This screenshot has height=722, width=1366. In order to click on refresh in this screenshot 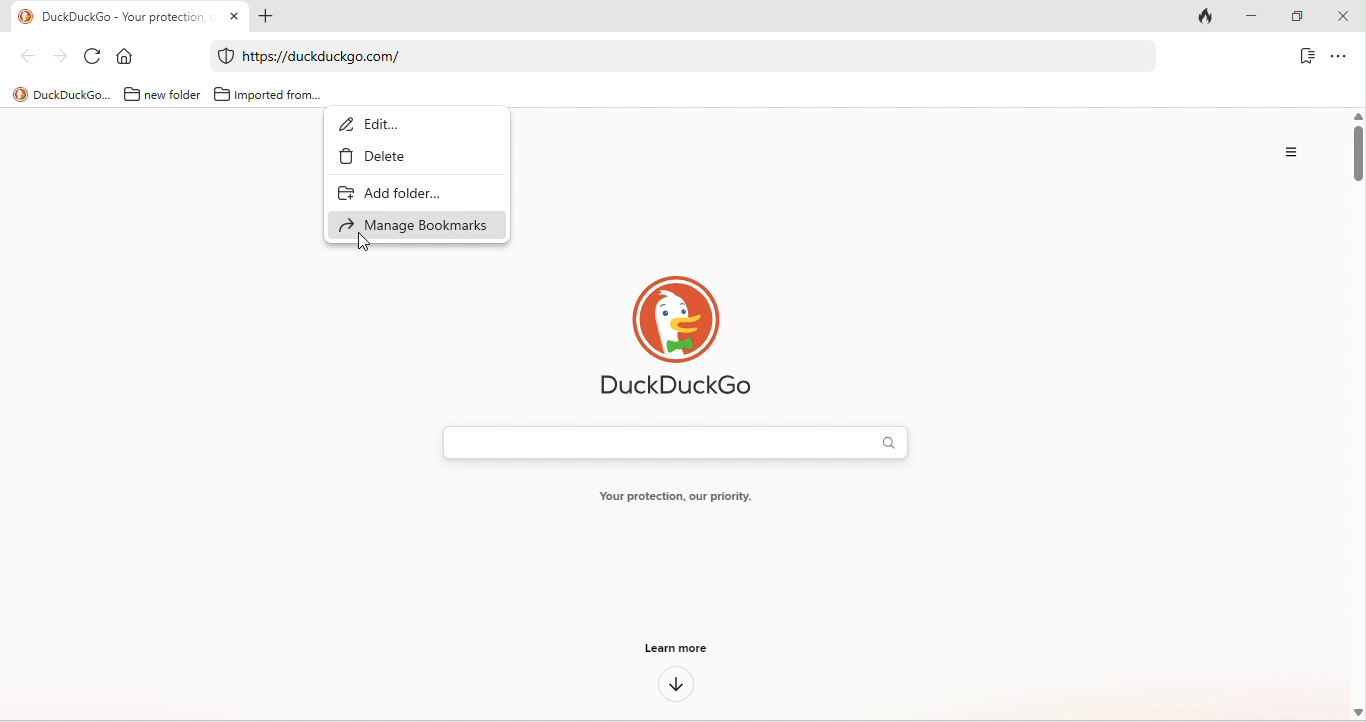, I will do `click(92, 55)`.